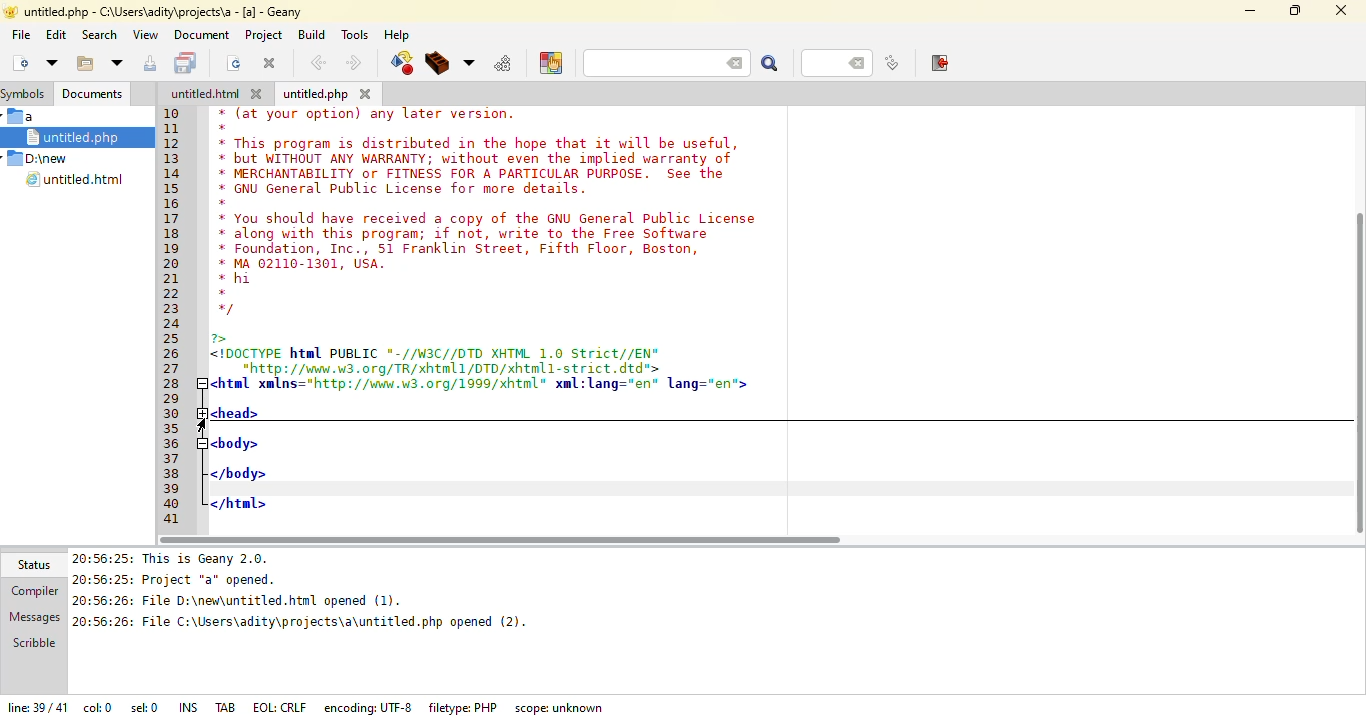  I want to click on close, so click(1340, 10).